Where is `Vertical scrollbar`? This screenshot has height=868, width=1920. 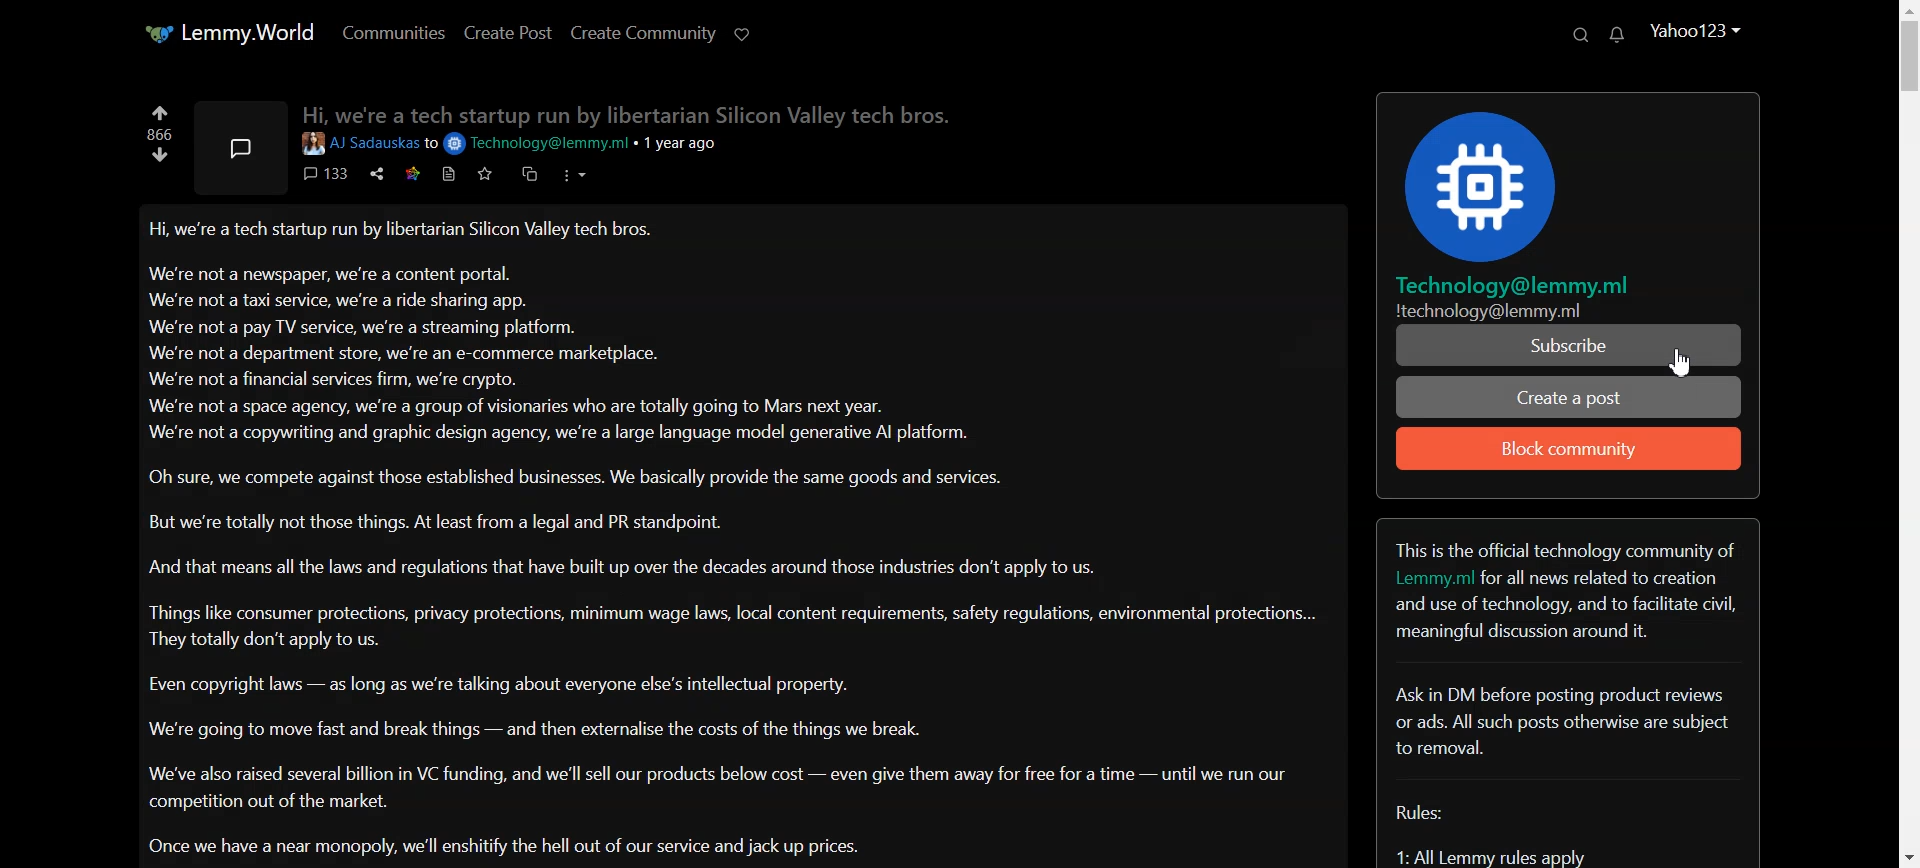 Vertical scrollbar is located at coordinates (1908, 434).